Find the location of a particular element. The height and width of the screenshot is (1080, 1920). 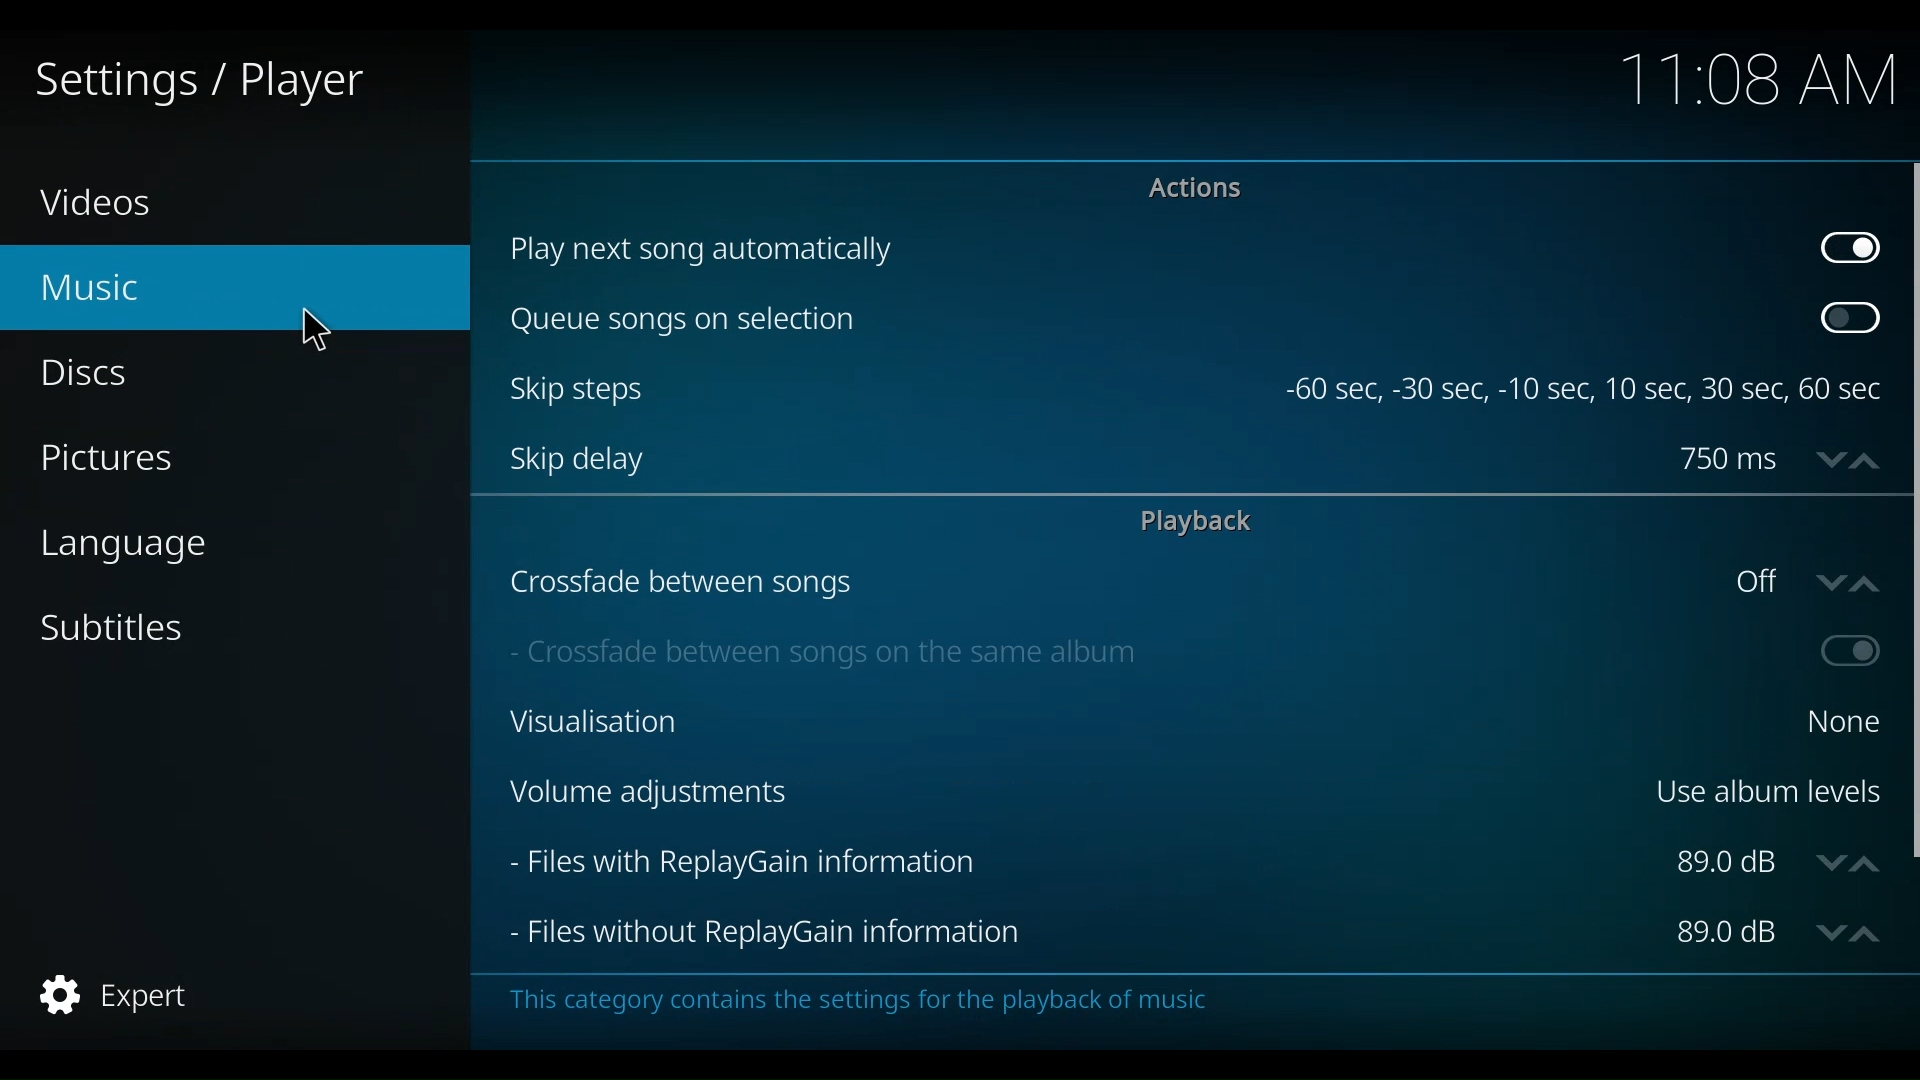

Skip delay in ms is located at coordinates (1729, 459).